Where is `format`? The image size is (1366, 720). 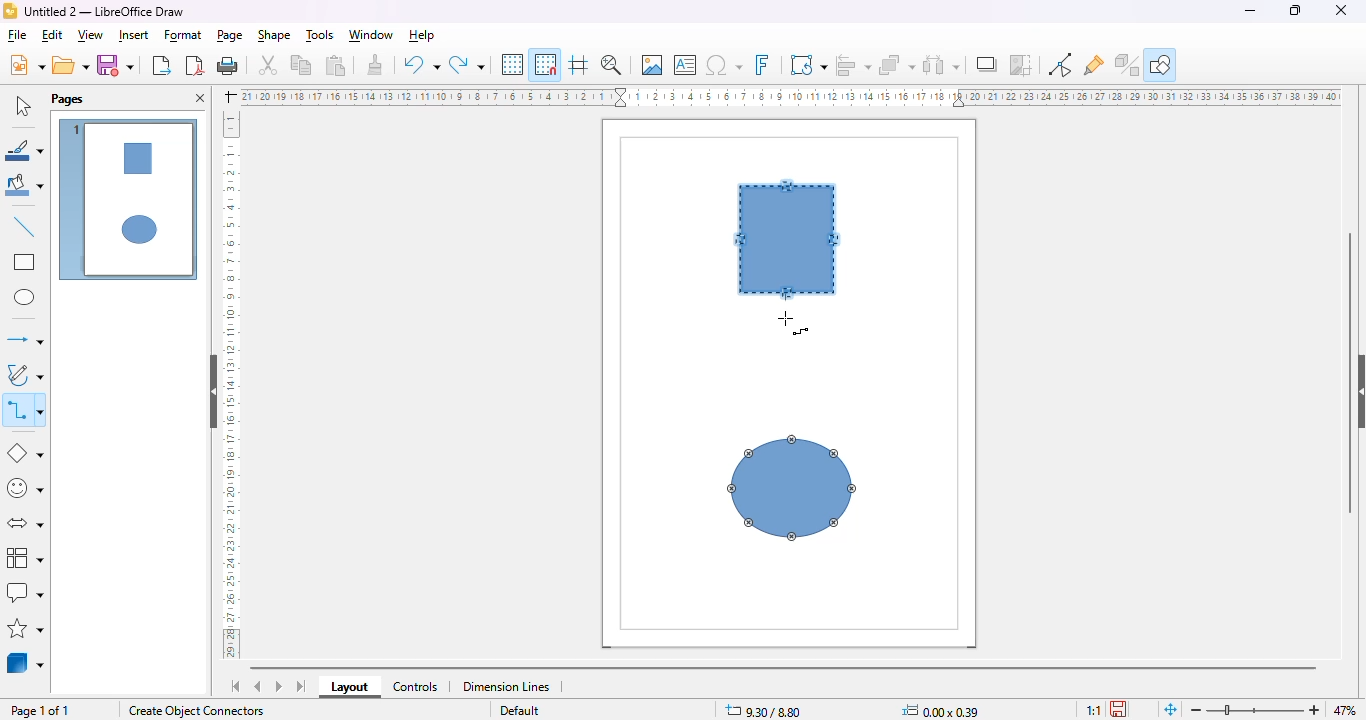 format is located at coordinates (184, 35).